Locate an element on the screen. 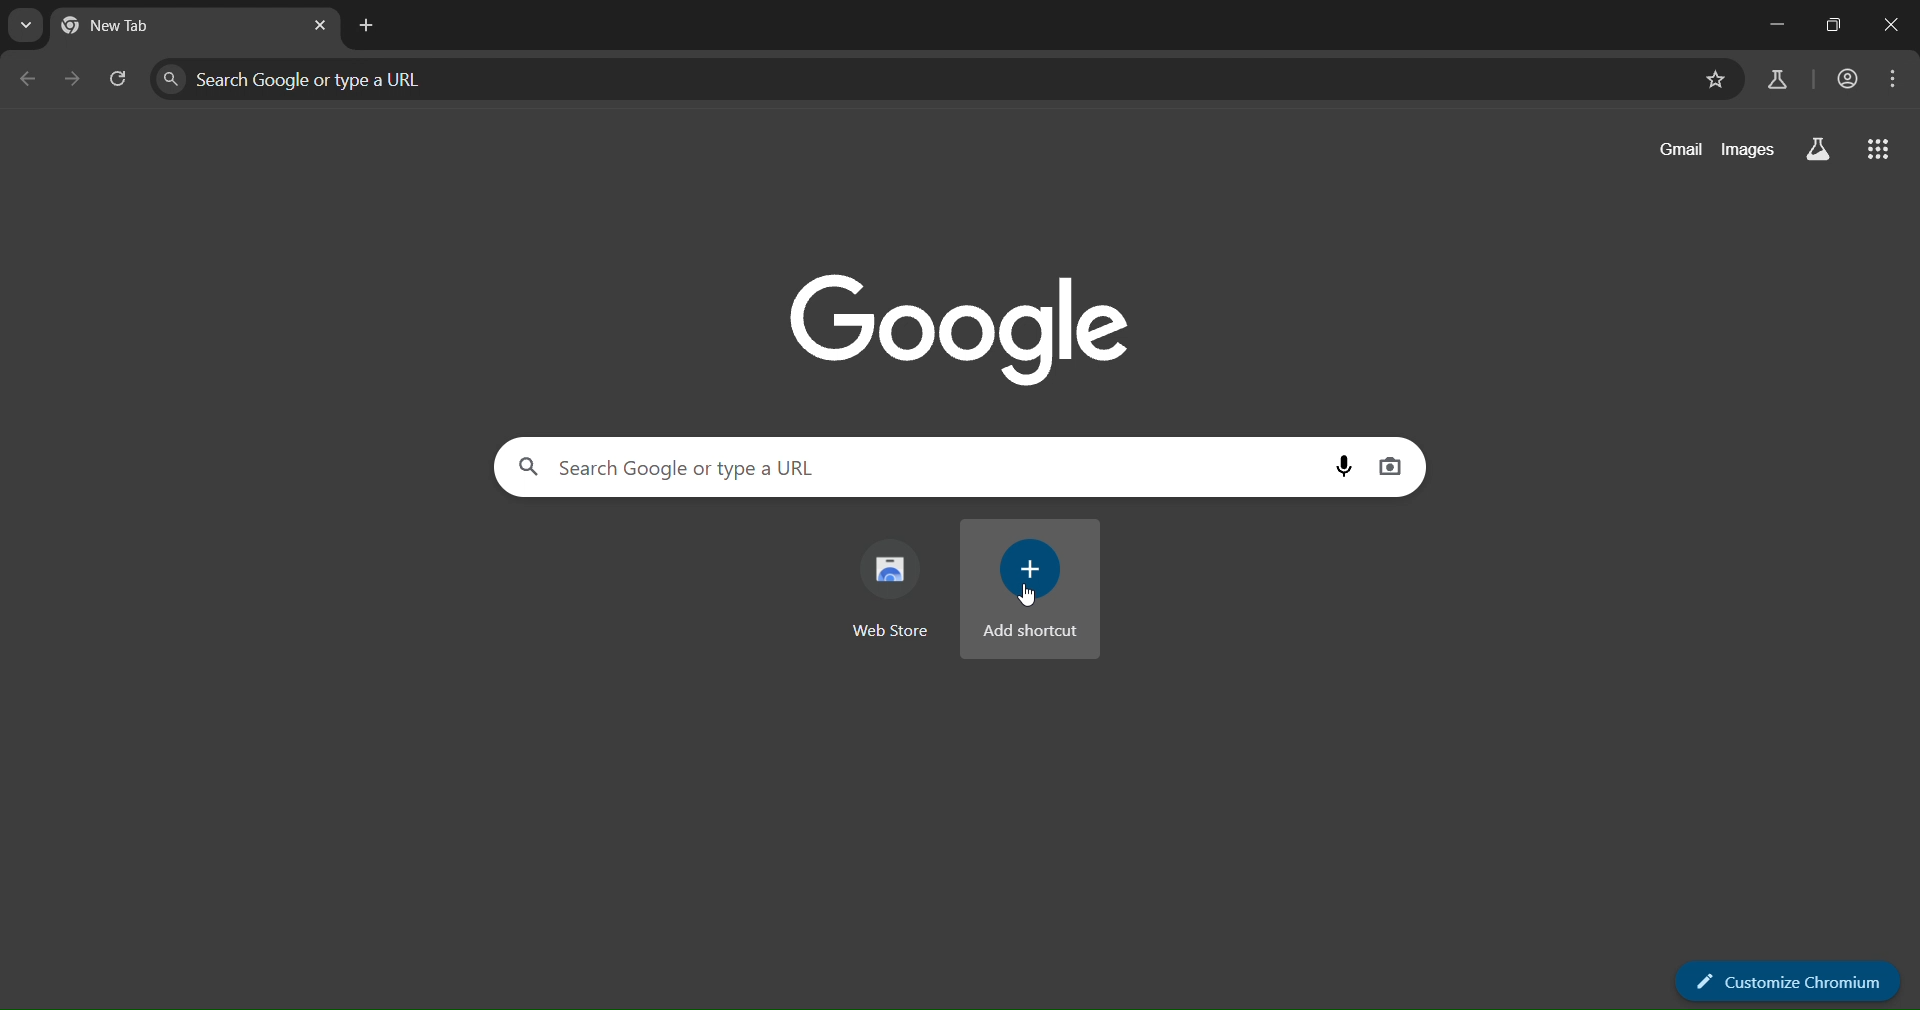 Image resolution: width=1920 pixels, height=1010 pixels. menu is located at coordinates (1894, 79).